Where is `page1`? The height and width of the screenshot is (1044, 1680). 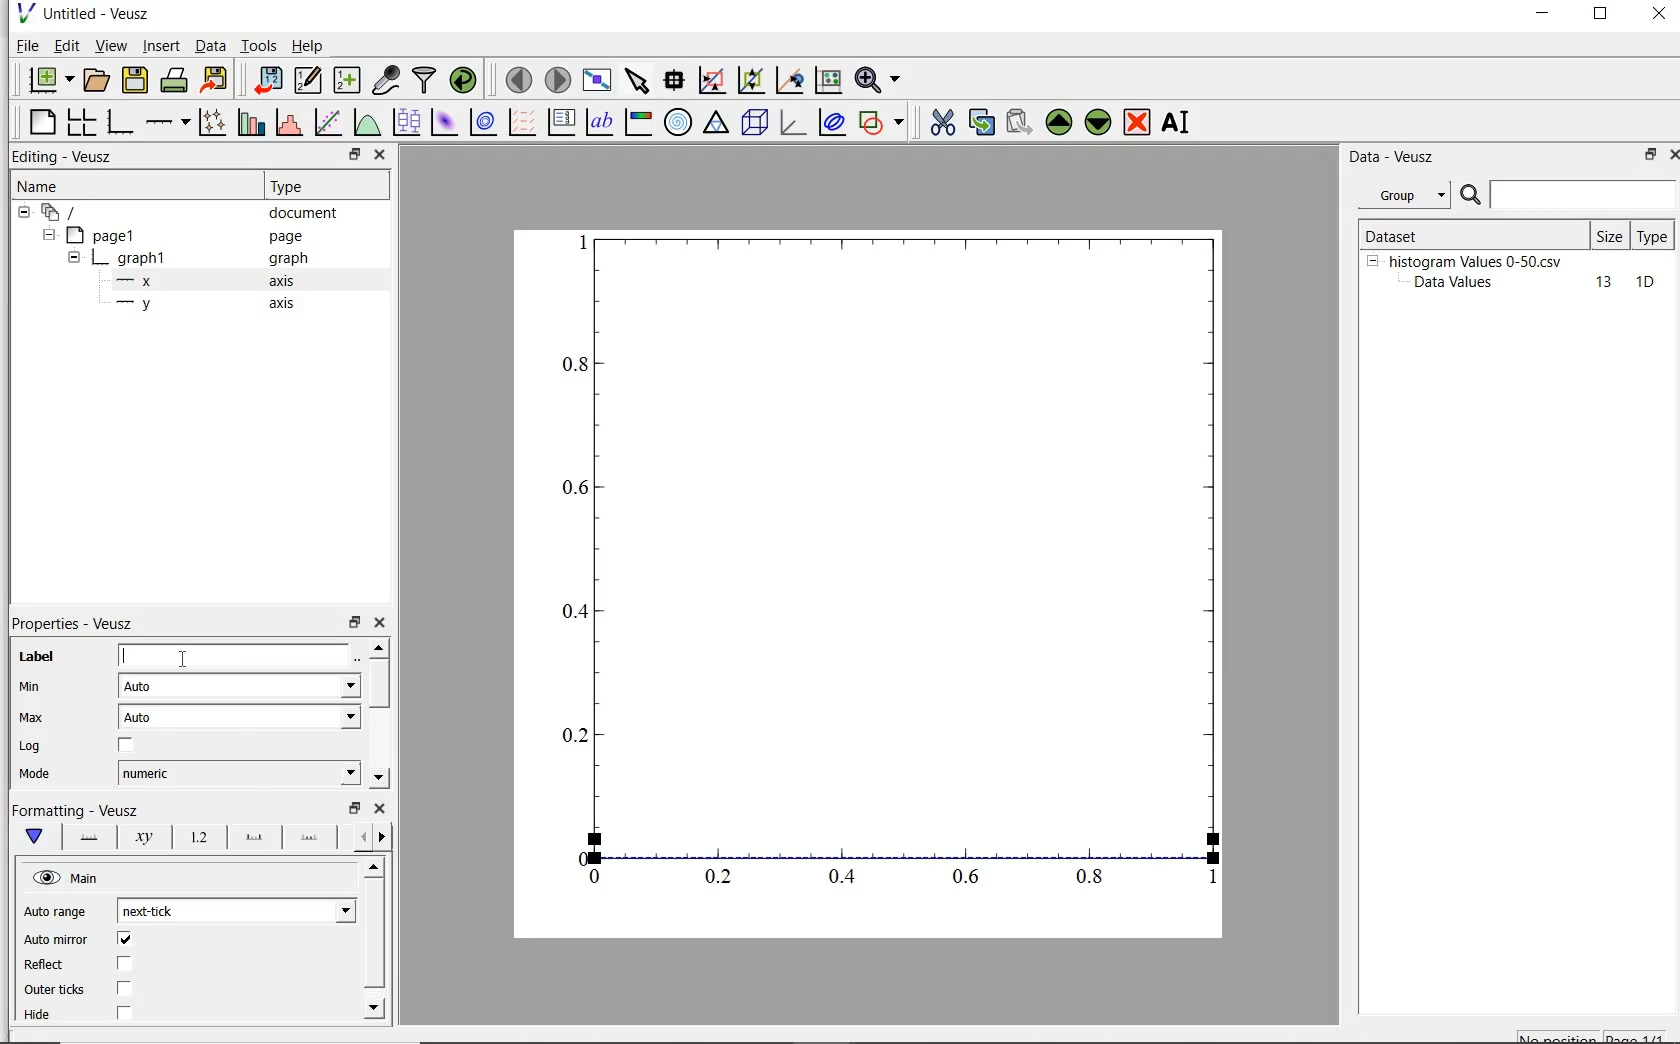
page1 is located at coordinates (105, 237).